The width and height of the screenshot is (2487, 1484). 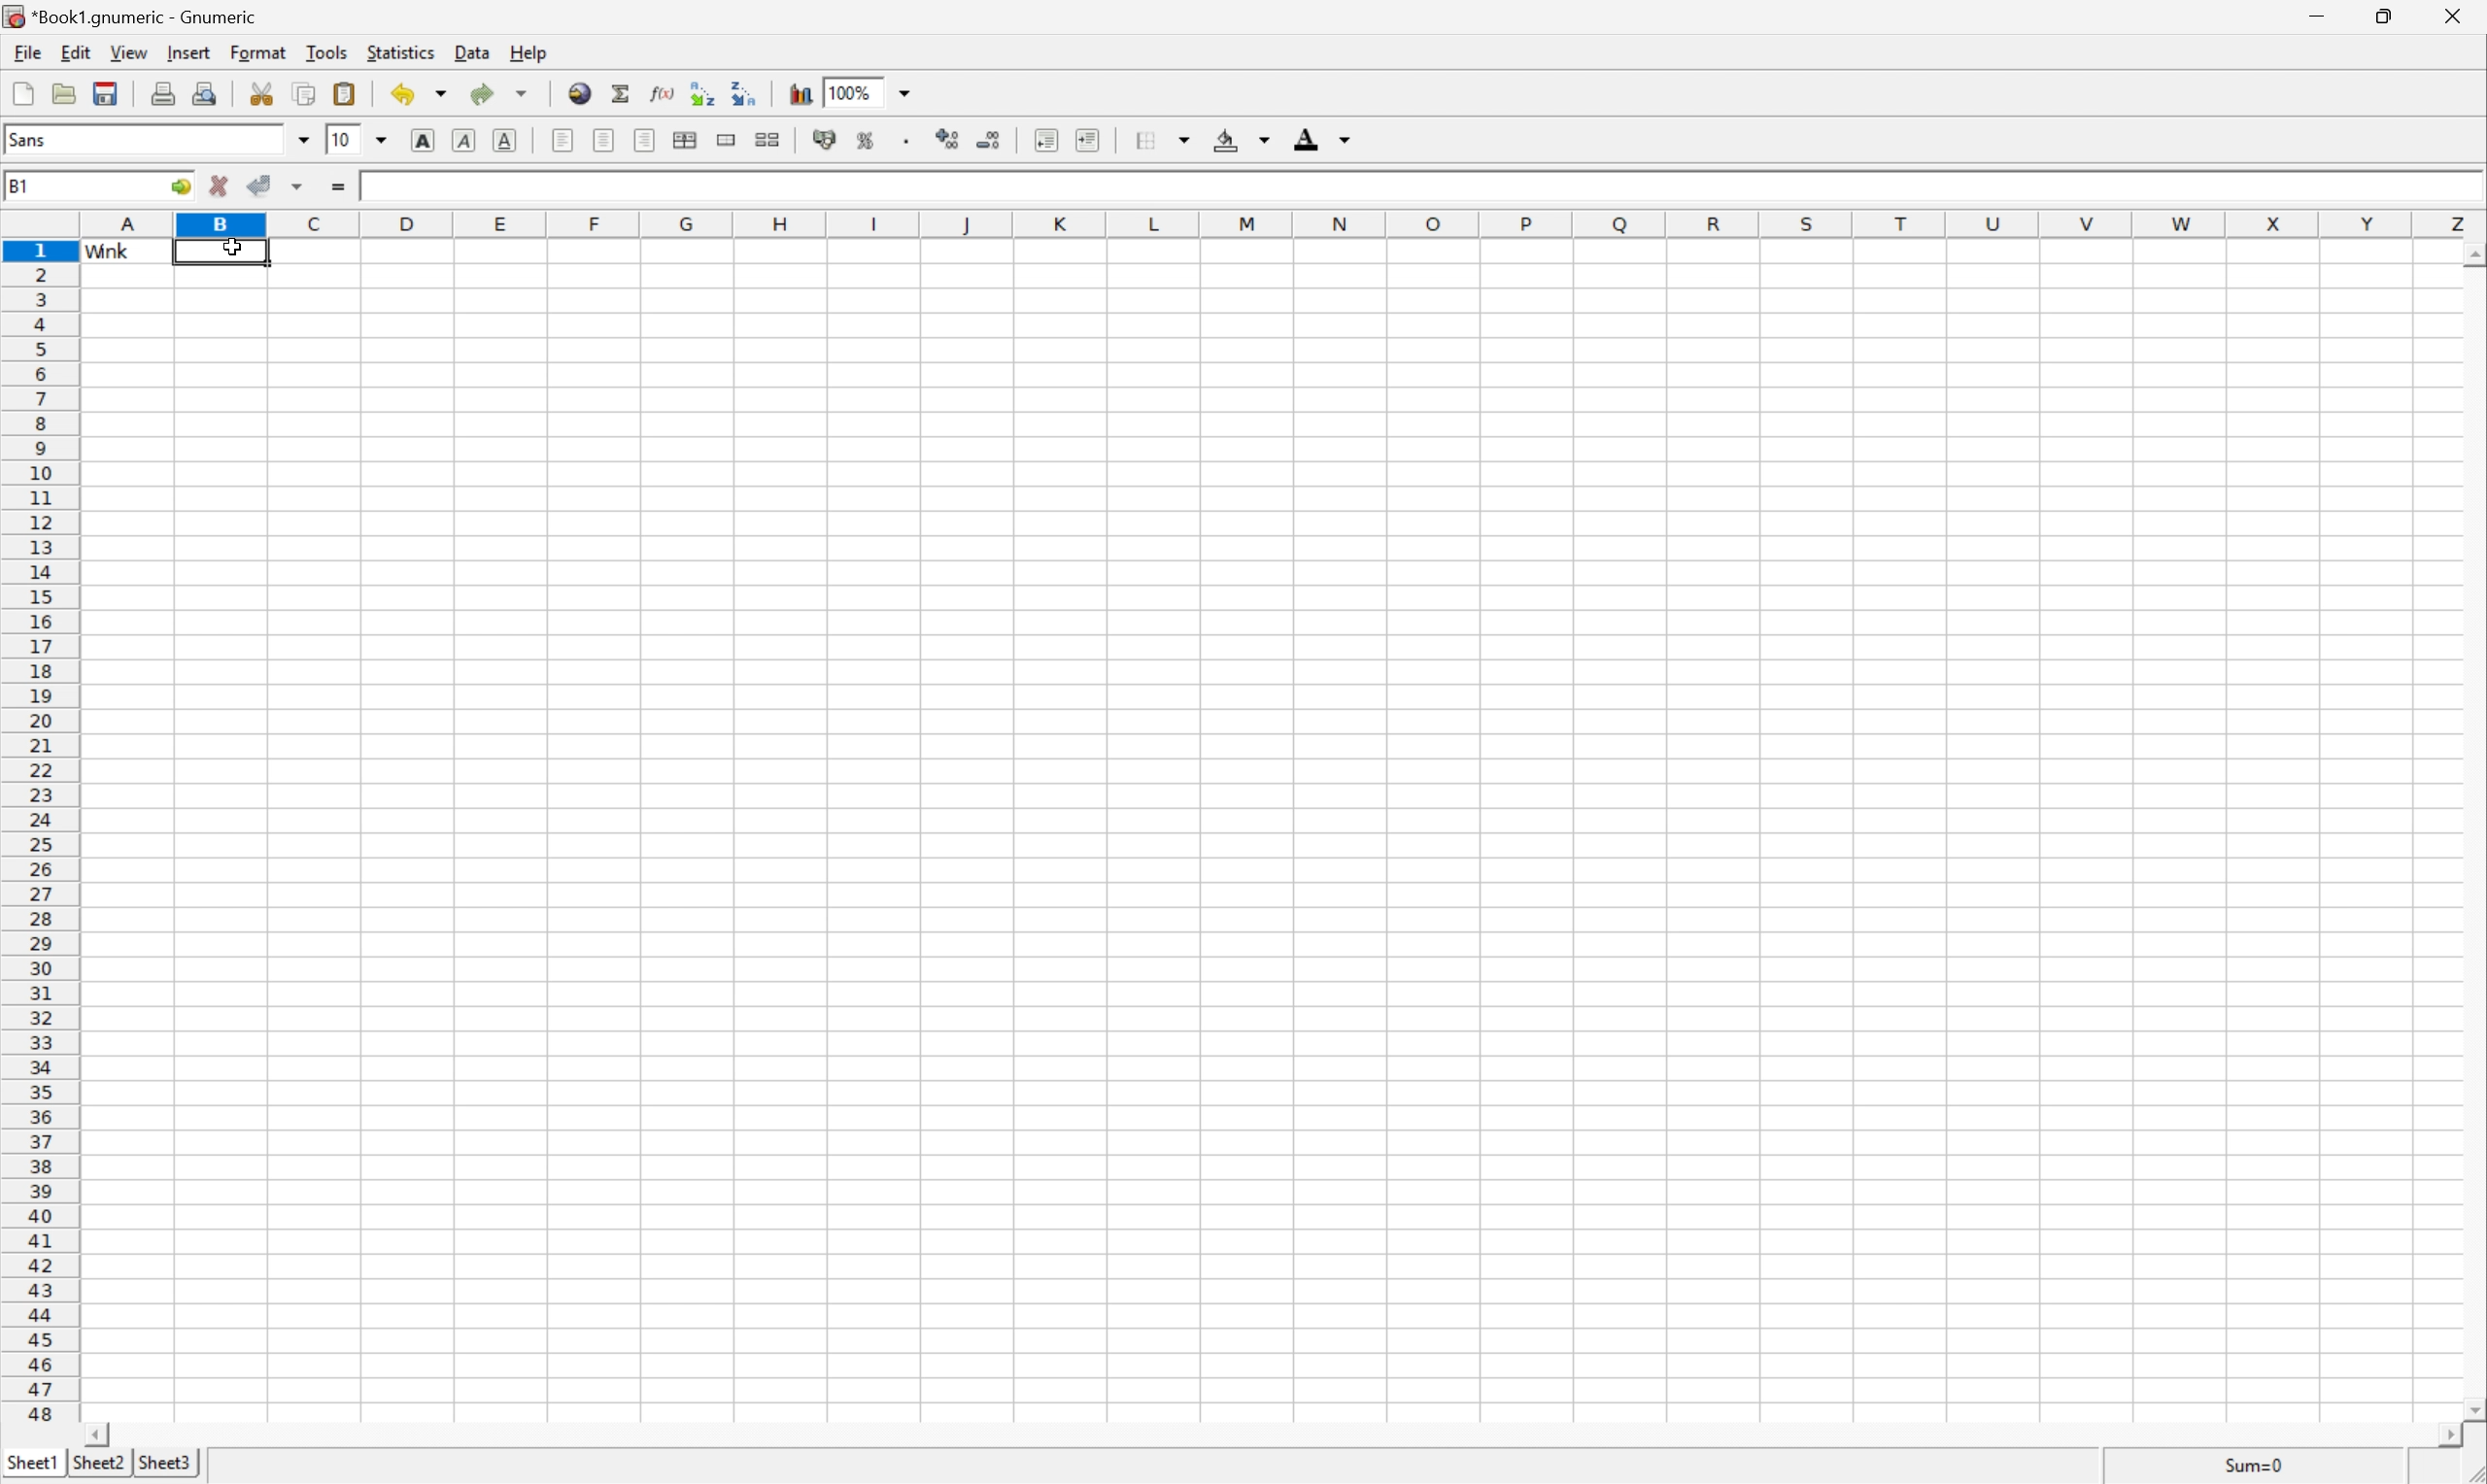 I want to click on format, so click(x=258, y=54).